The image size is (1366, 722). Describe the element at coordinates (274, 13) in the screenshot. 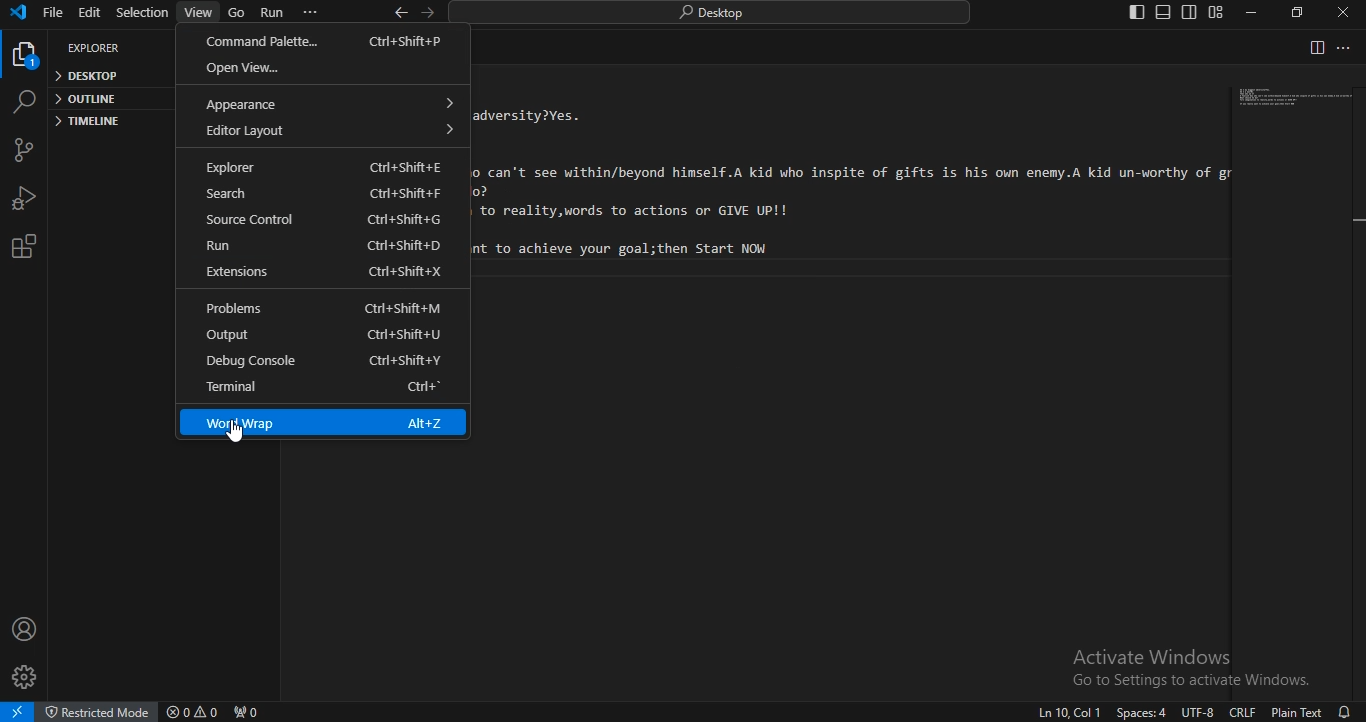

I see `run` at that location.